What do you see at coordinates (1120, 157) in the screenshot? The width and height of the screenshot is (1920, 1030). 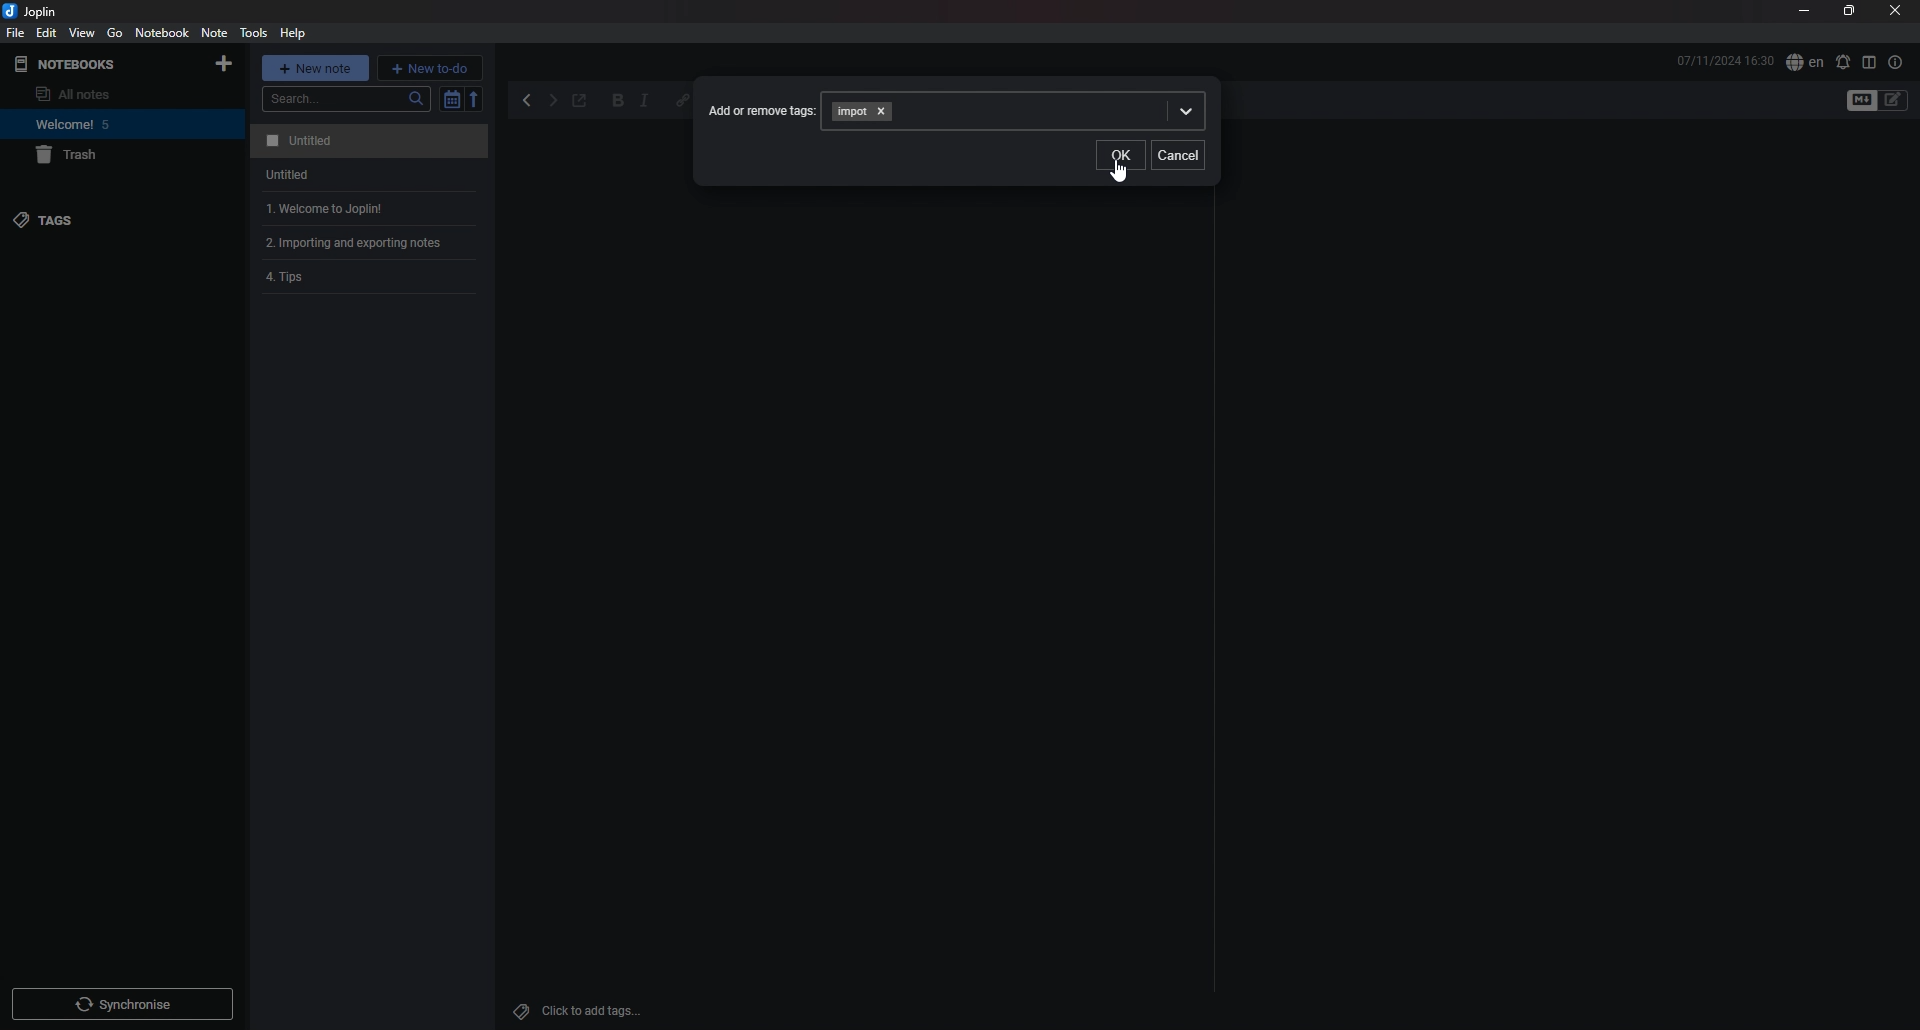 I see `ok` at bounding box center [1120, 157].